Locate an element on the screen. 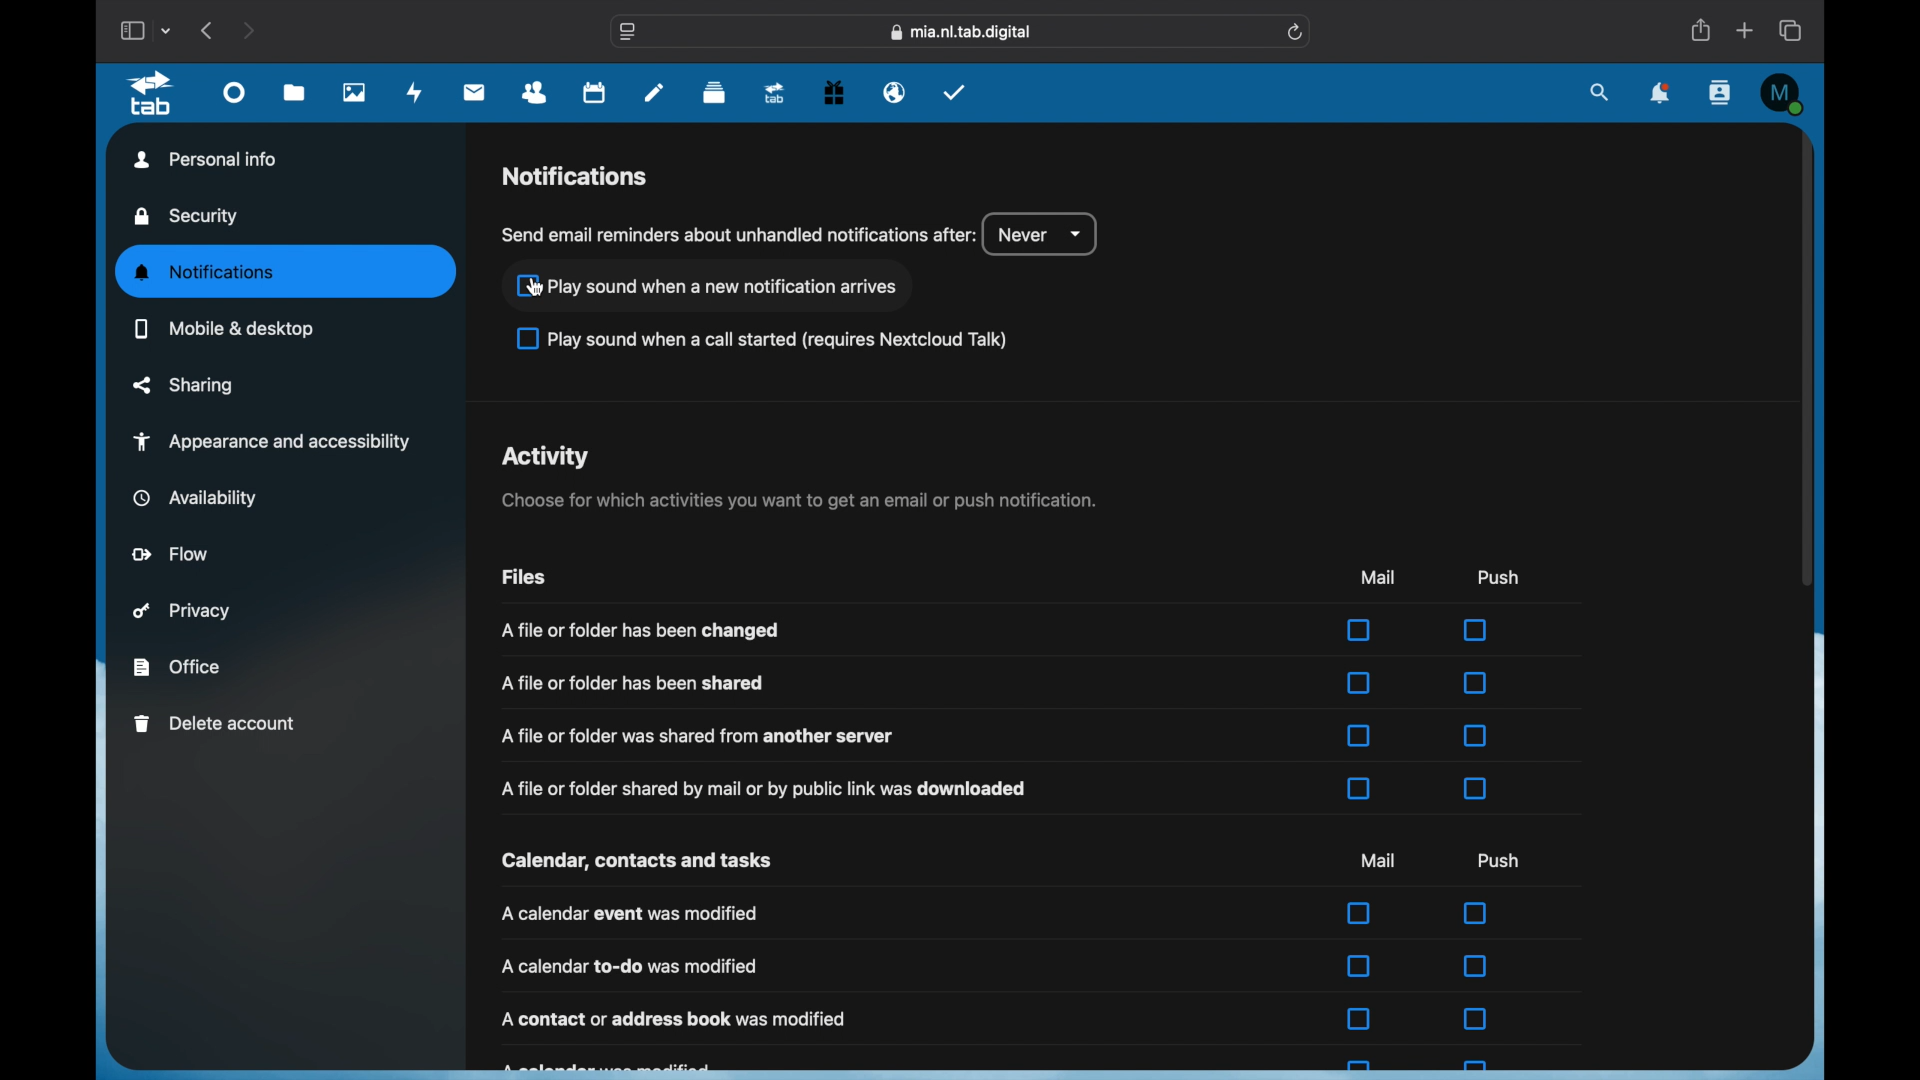 The width and height of the screenshot is (1920, 1080). push is located at coordinates (1500, 860).